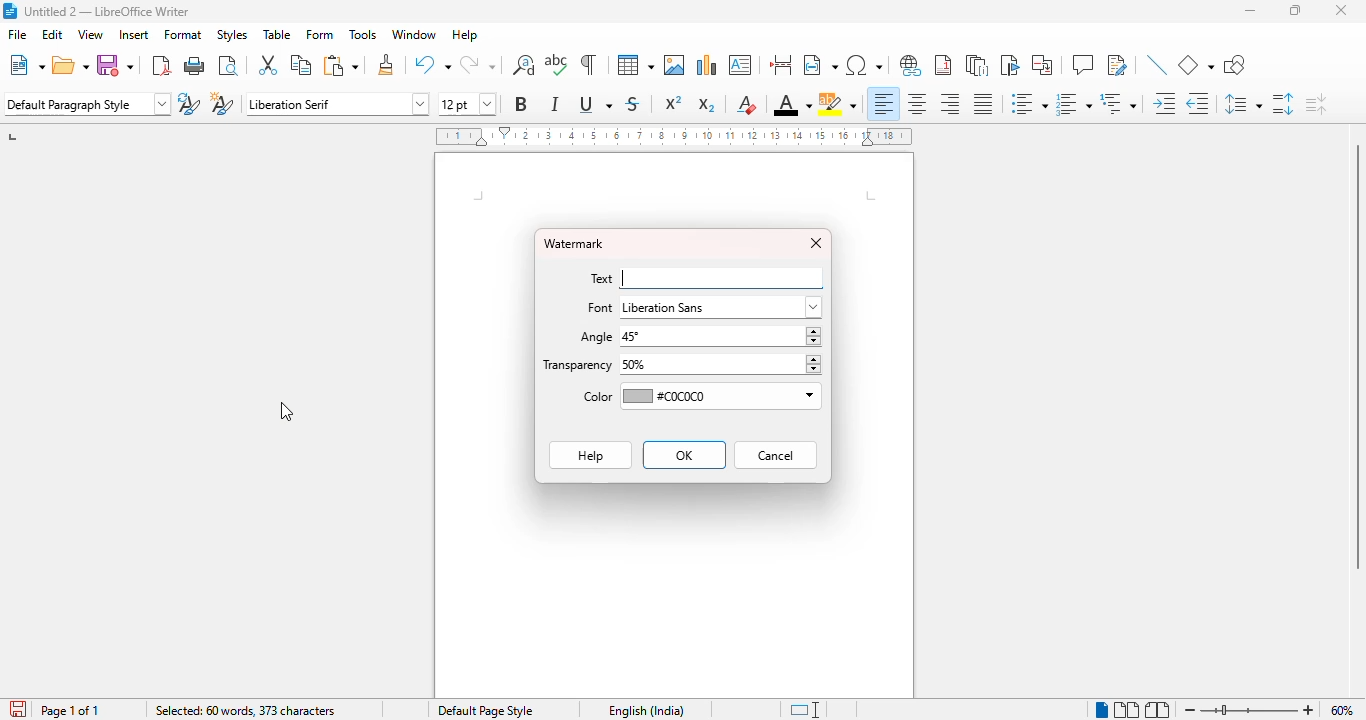  Describe the element at coordinates (721, 307) in the screenshot. I see ` liberation sans` at that location.